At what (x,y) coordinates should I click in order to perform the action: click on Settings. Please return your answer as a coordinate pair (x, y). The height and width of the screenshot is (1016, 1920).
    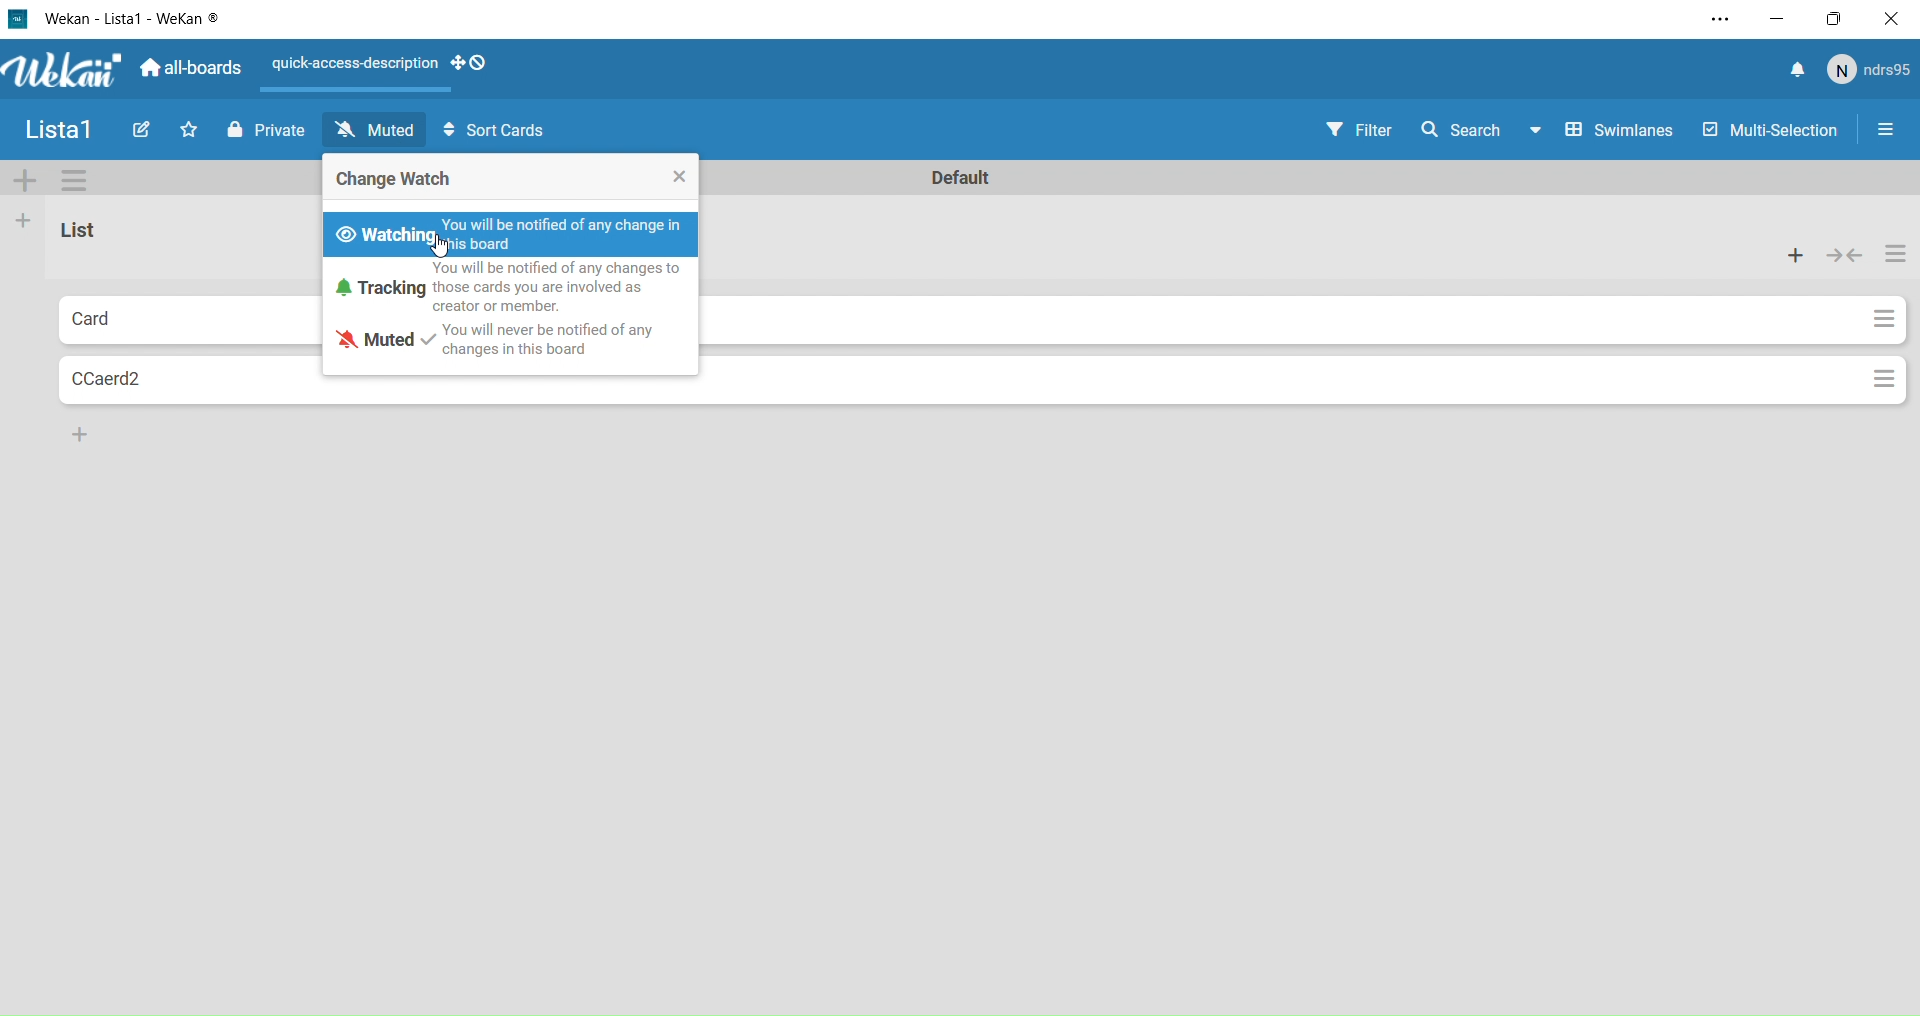
    Looking at the image, I should click on (1719, 17).